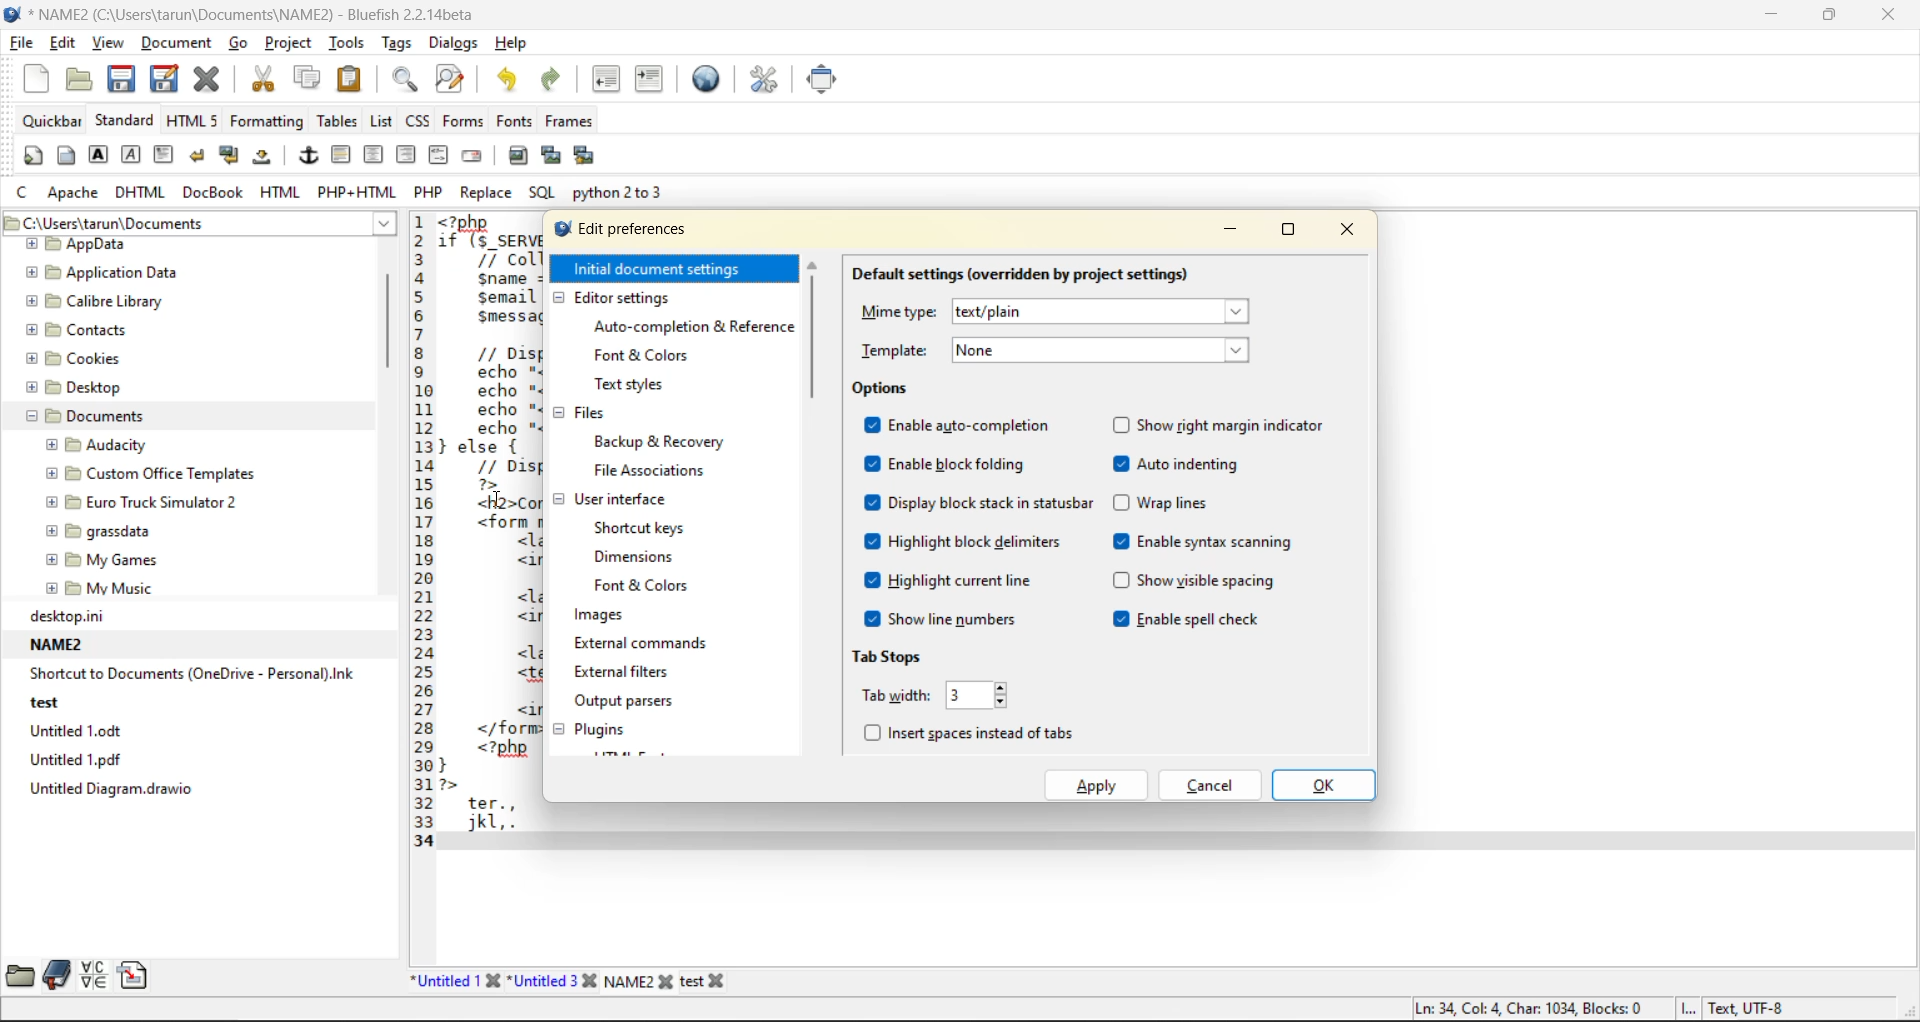 The height and width of the screenshot is (1022, 1920). What do you see at coordinates (80, 327) in the screenshot?
I see ` Contacts` at bounding box center [80, 327].